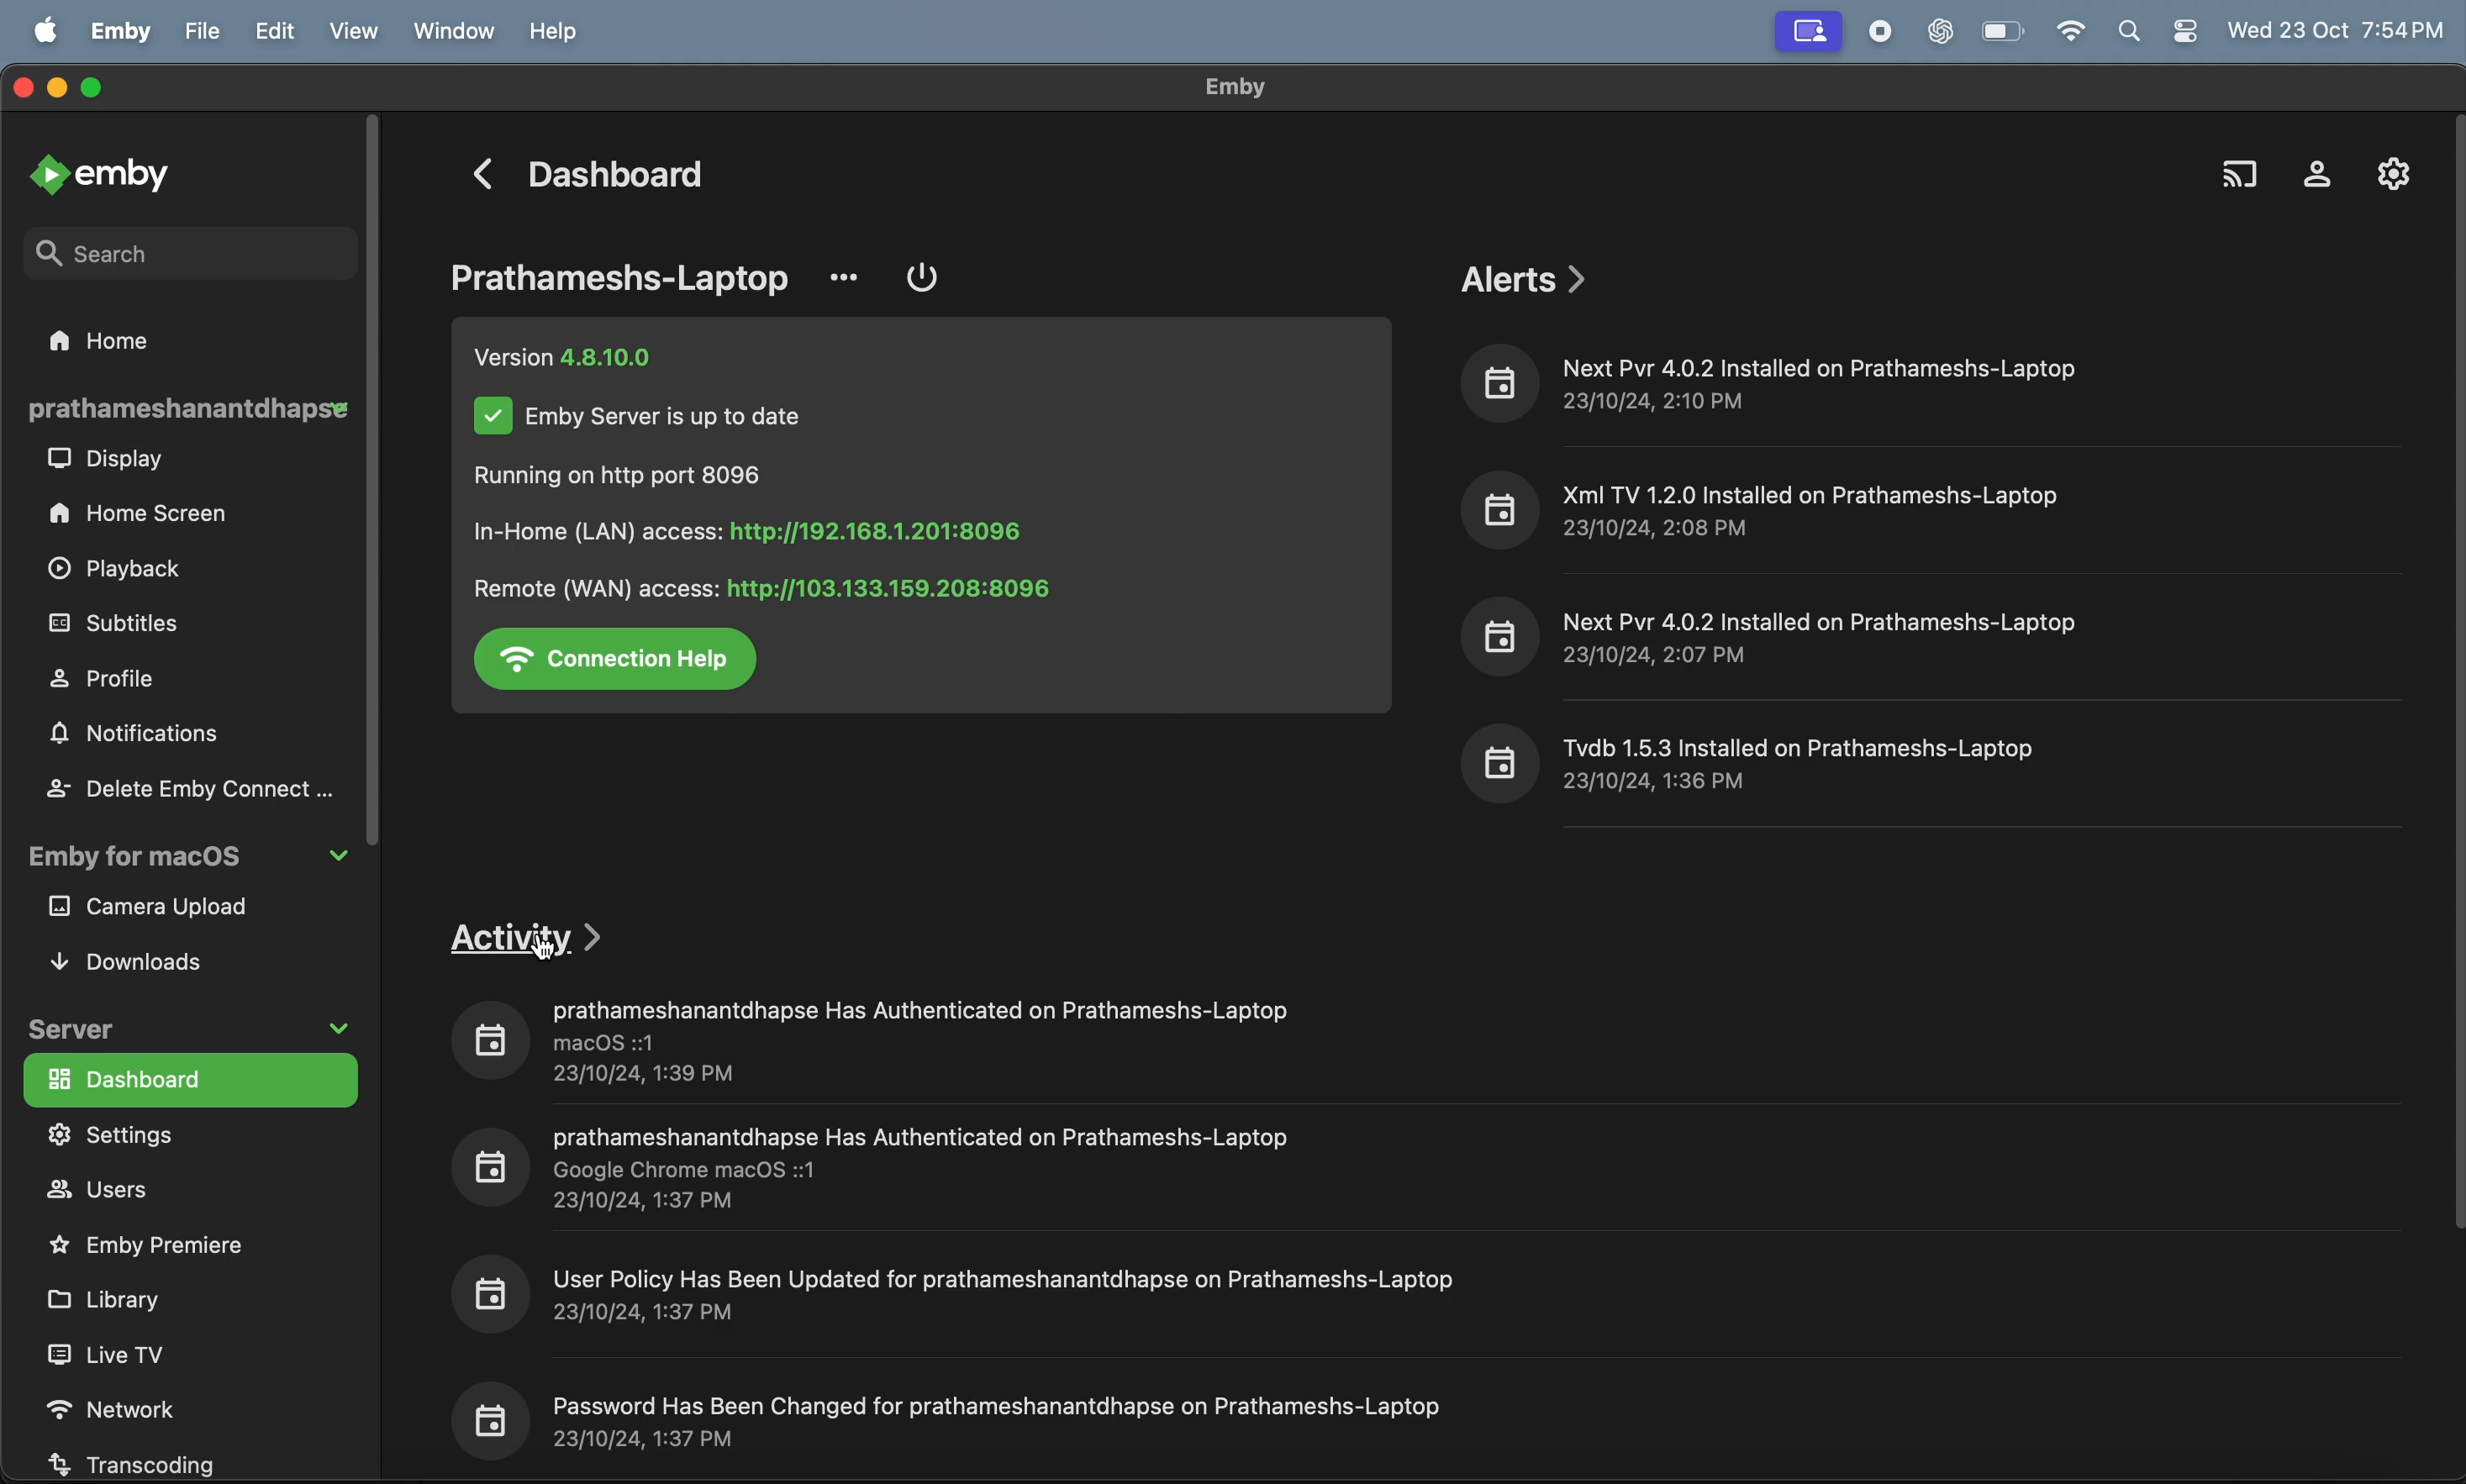 This screenshot has height=1484, width=2466. What do you see at coordinates (22, 84) in the screenshot?
I see `closing window` at bounding box center [22, 84].